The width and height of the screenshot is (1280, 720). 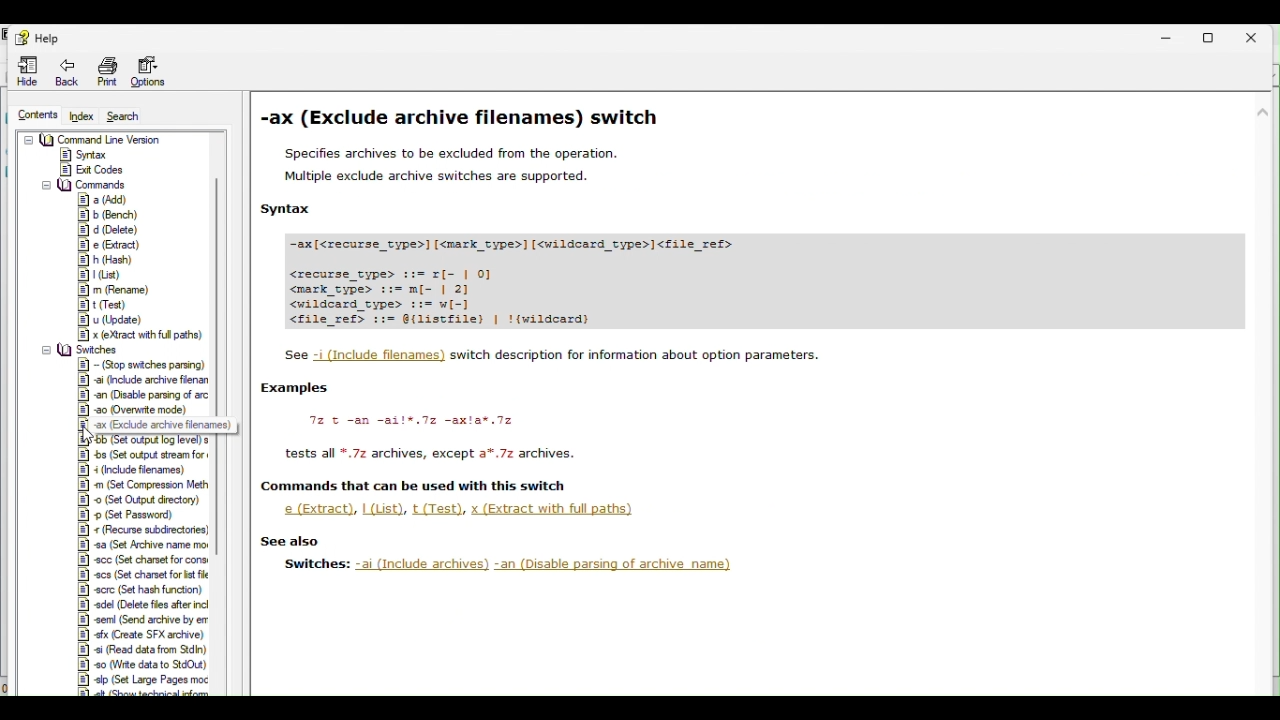 I want to click on Print, so click(x=106, y=69).